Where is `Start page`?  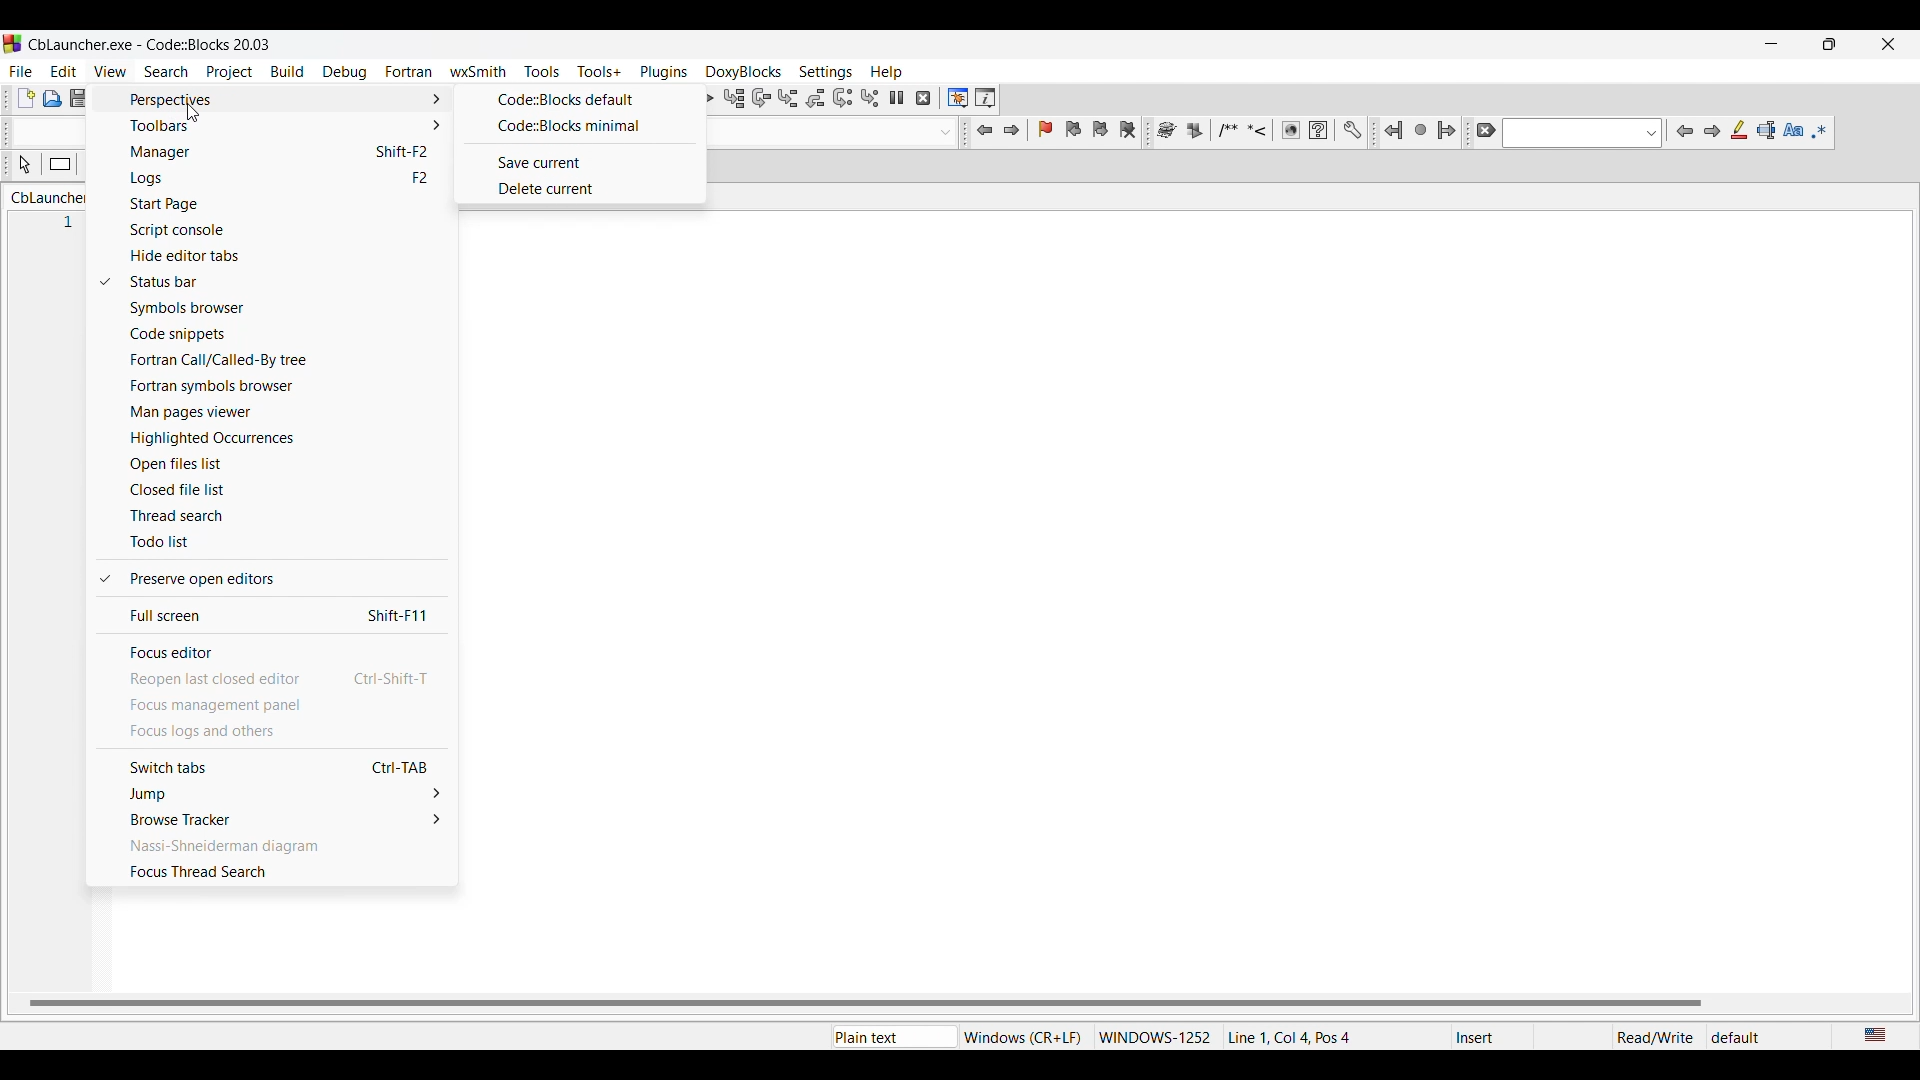
Start page is located at coordinates (287, 204).